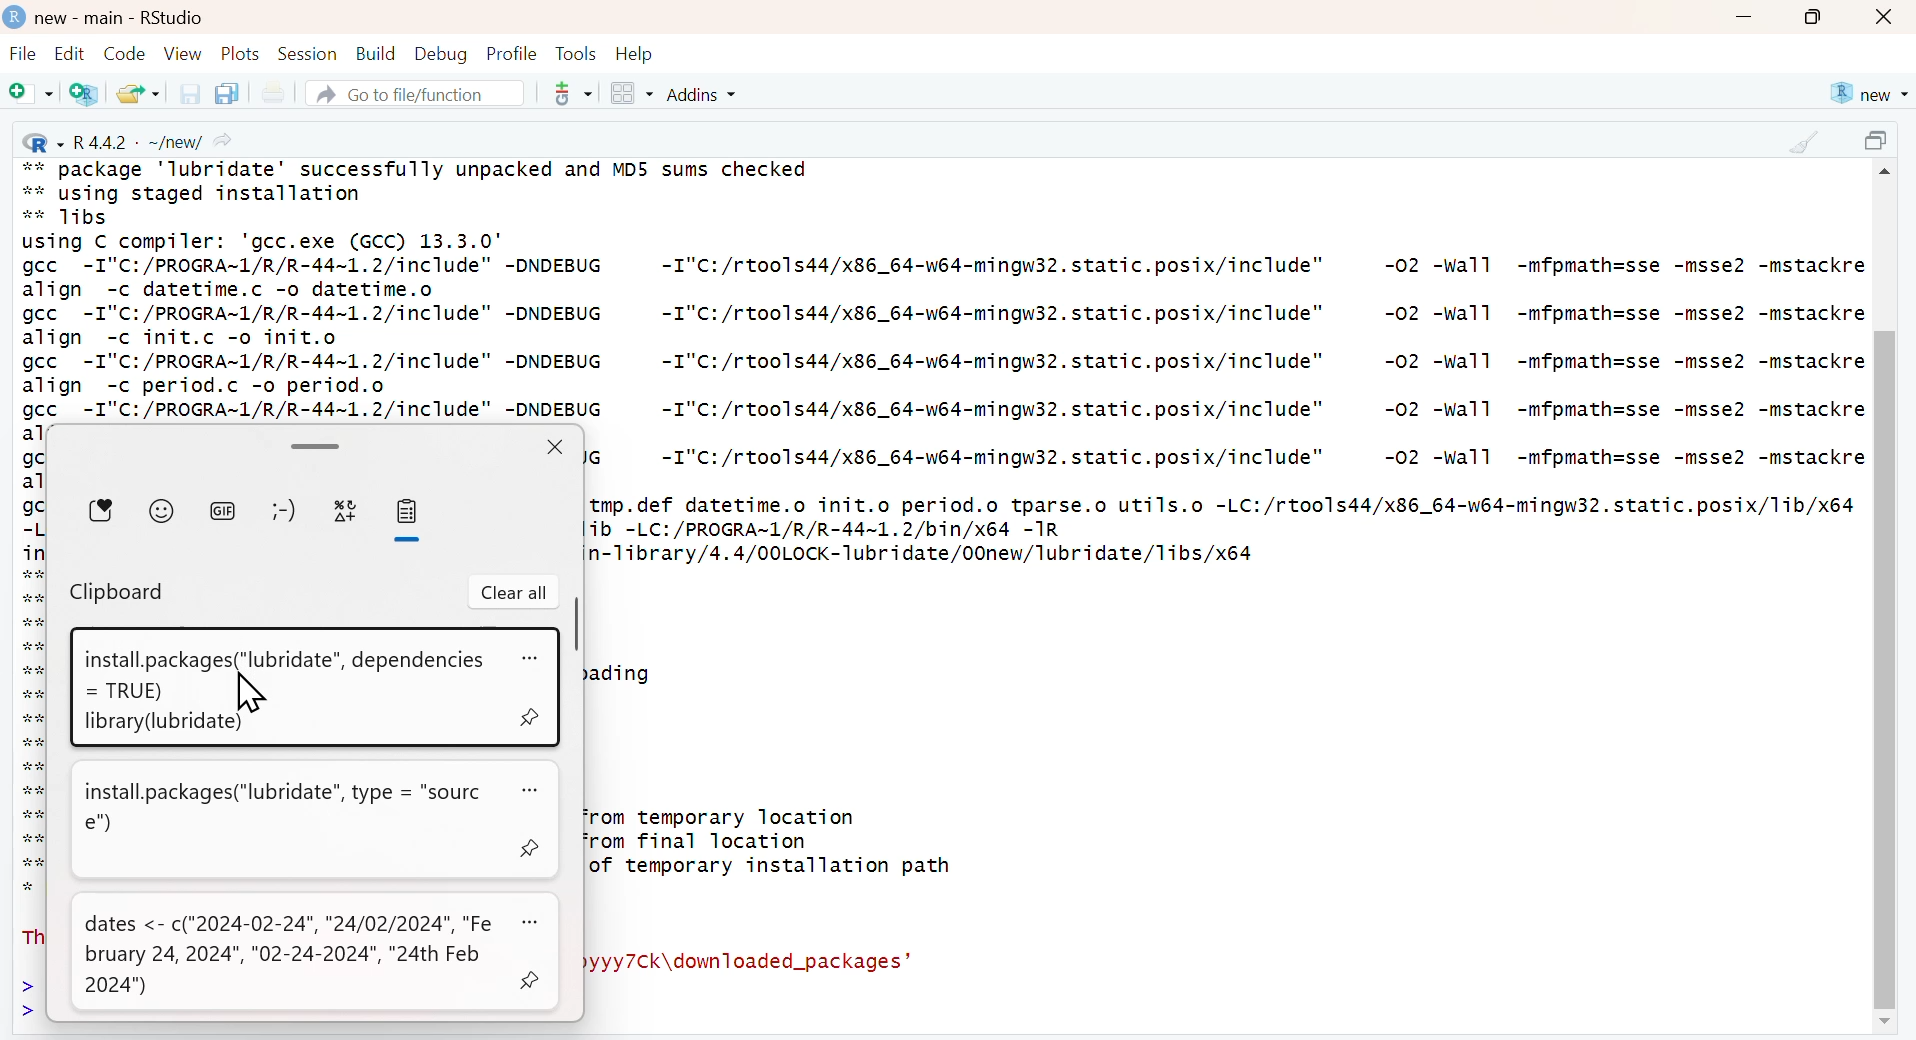  Describe the element at coordinates (312, 444) in the screenshot. I see `scroll bar` at that location.